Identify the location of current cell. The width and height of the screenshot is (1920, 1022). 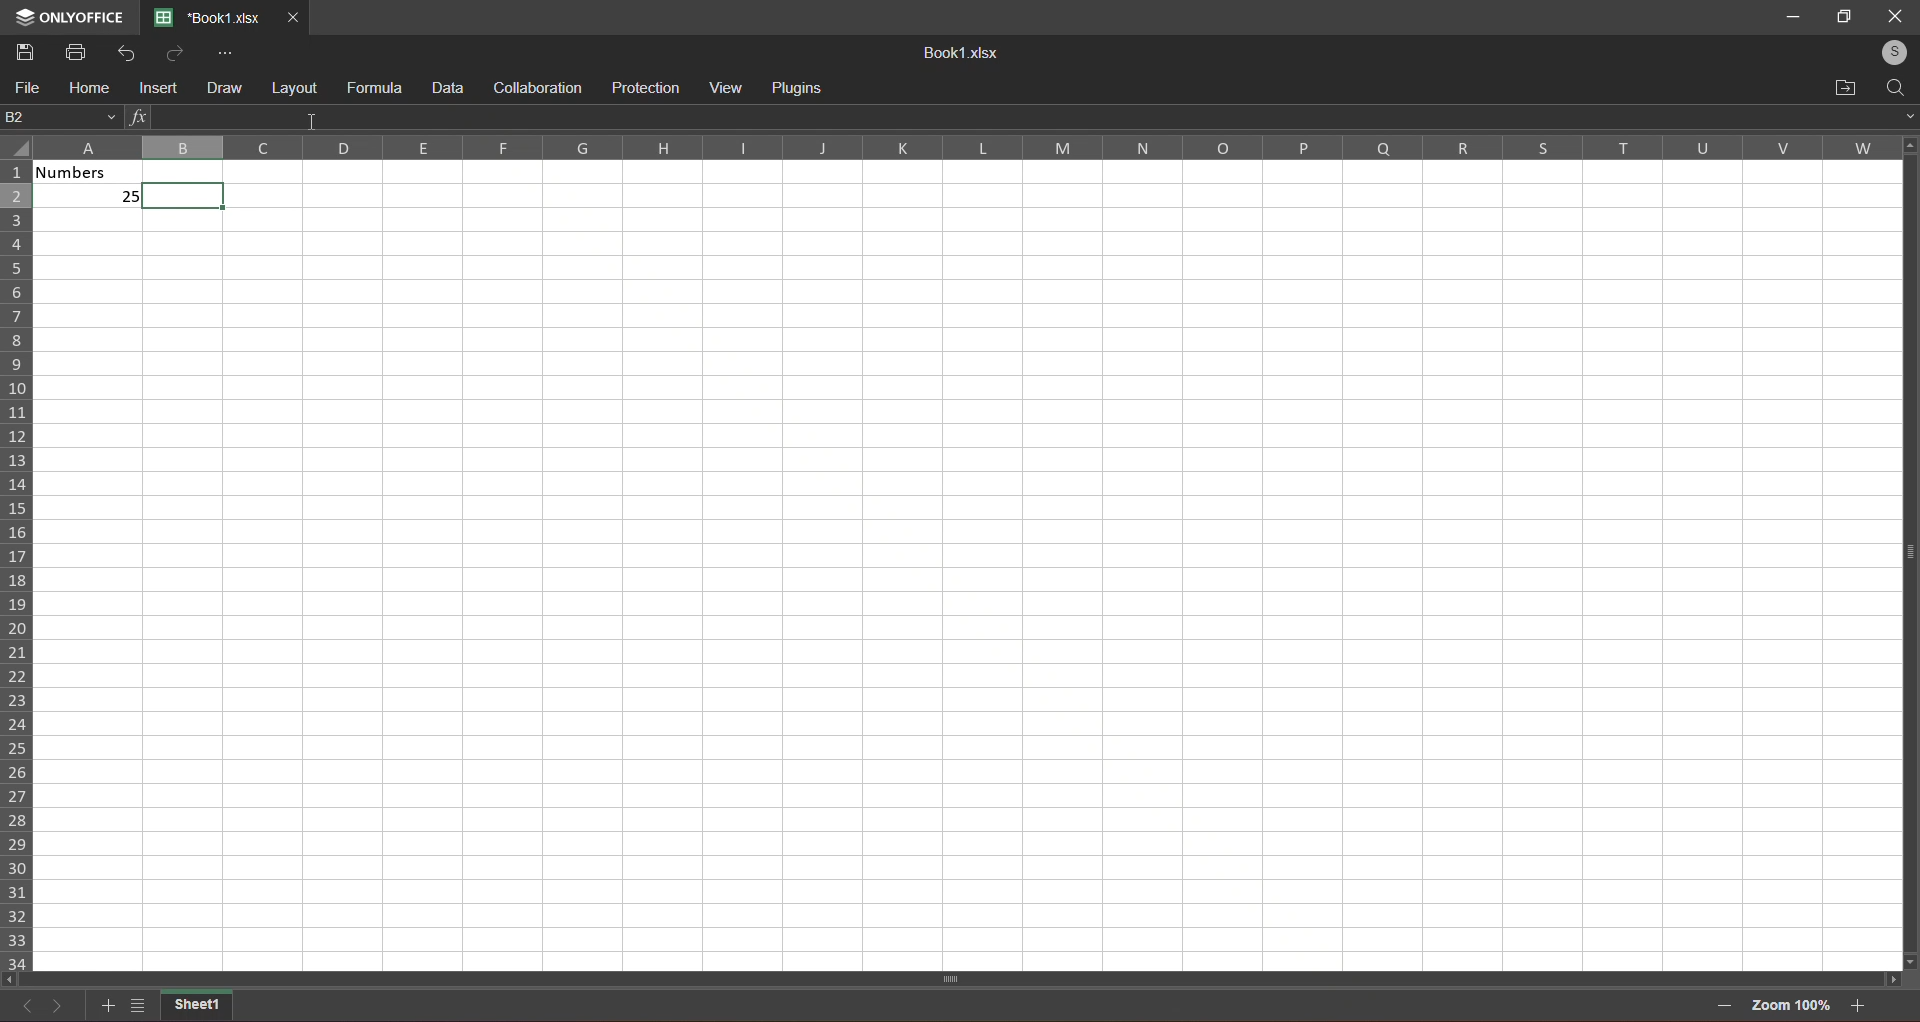
(60, 118).